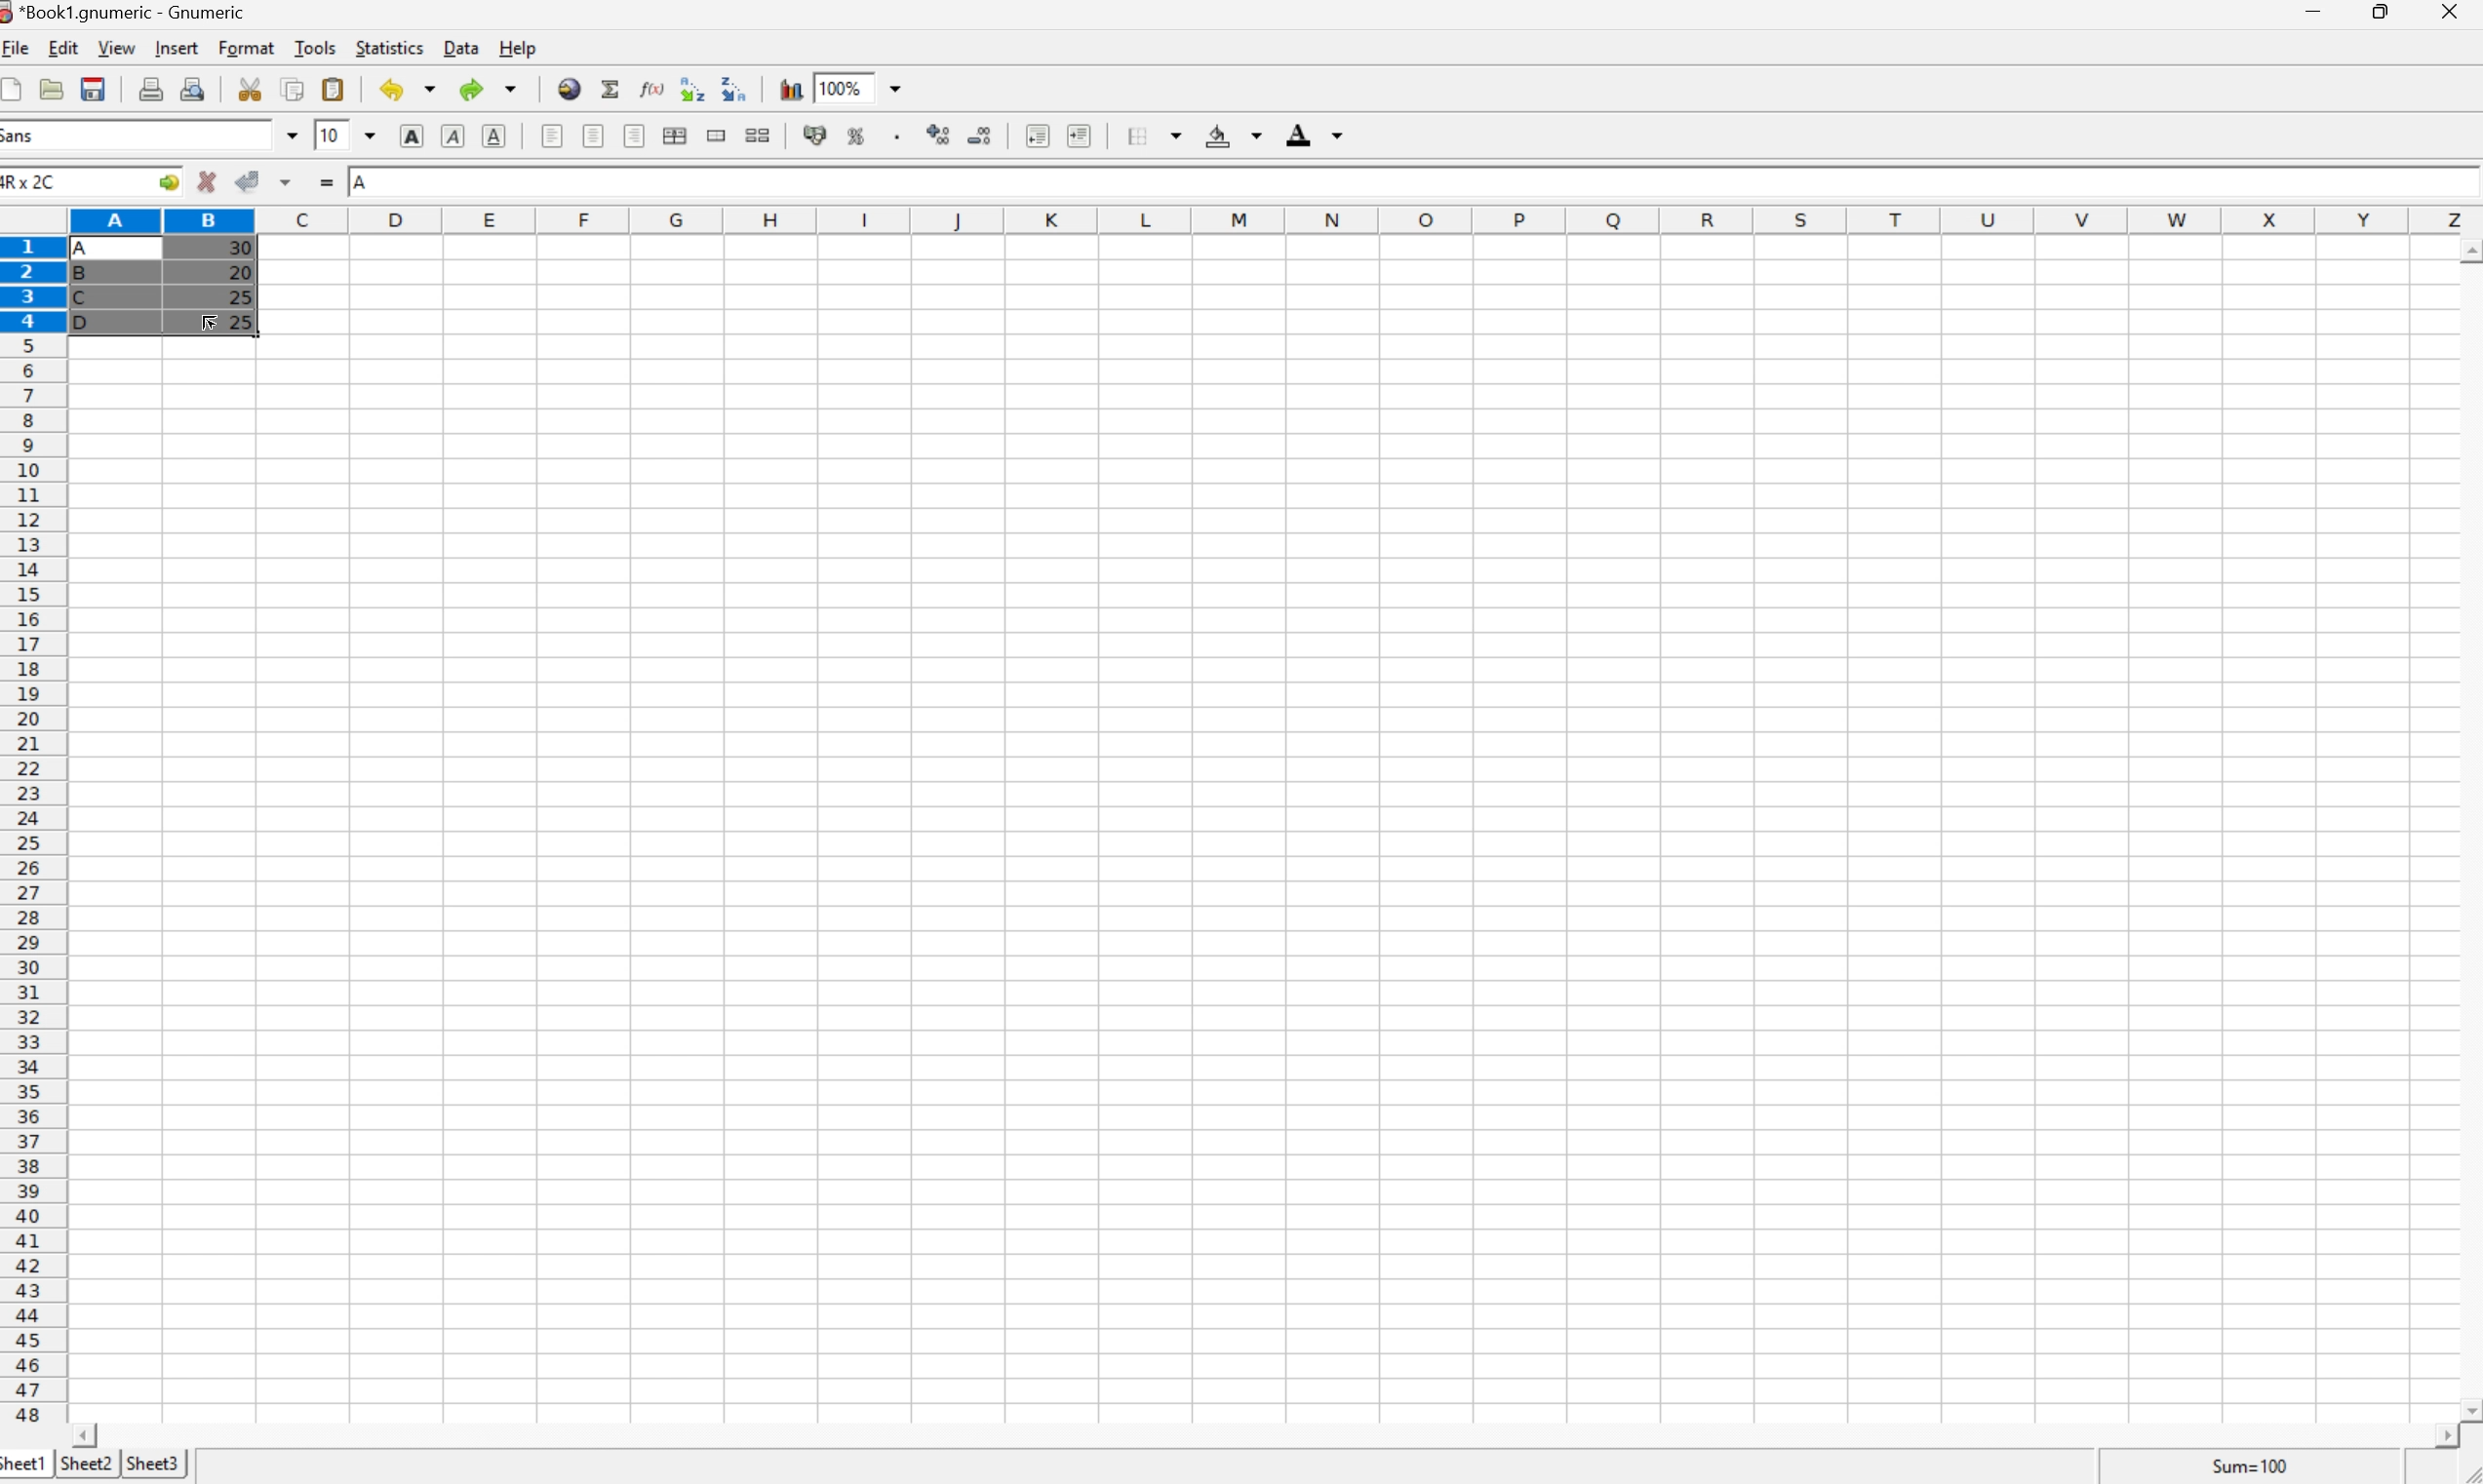  What do you see at coordinates (691, 87) in the screenshot?
I see `Sort the selected region in descending order based on the first column selected` at bounding box center [691, 87].